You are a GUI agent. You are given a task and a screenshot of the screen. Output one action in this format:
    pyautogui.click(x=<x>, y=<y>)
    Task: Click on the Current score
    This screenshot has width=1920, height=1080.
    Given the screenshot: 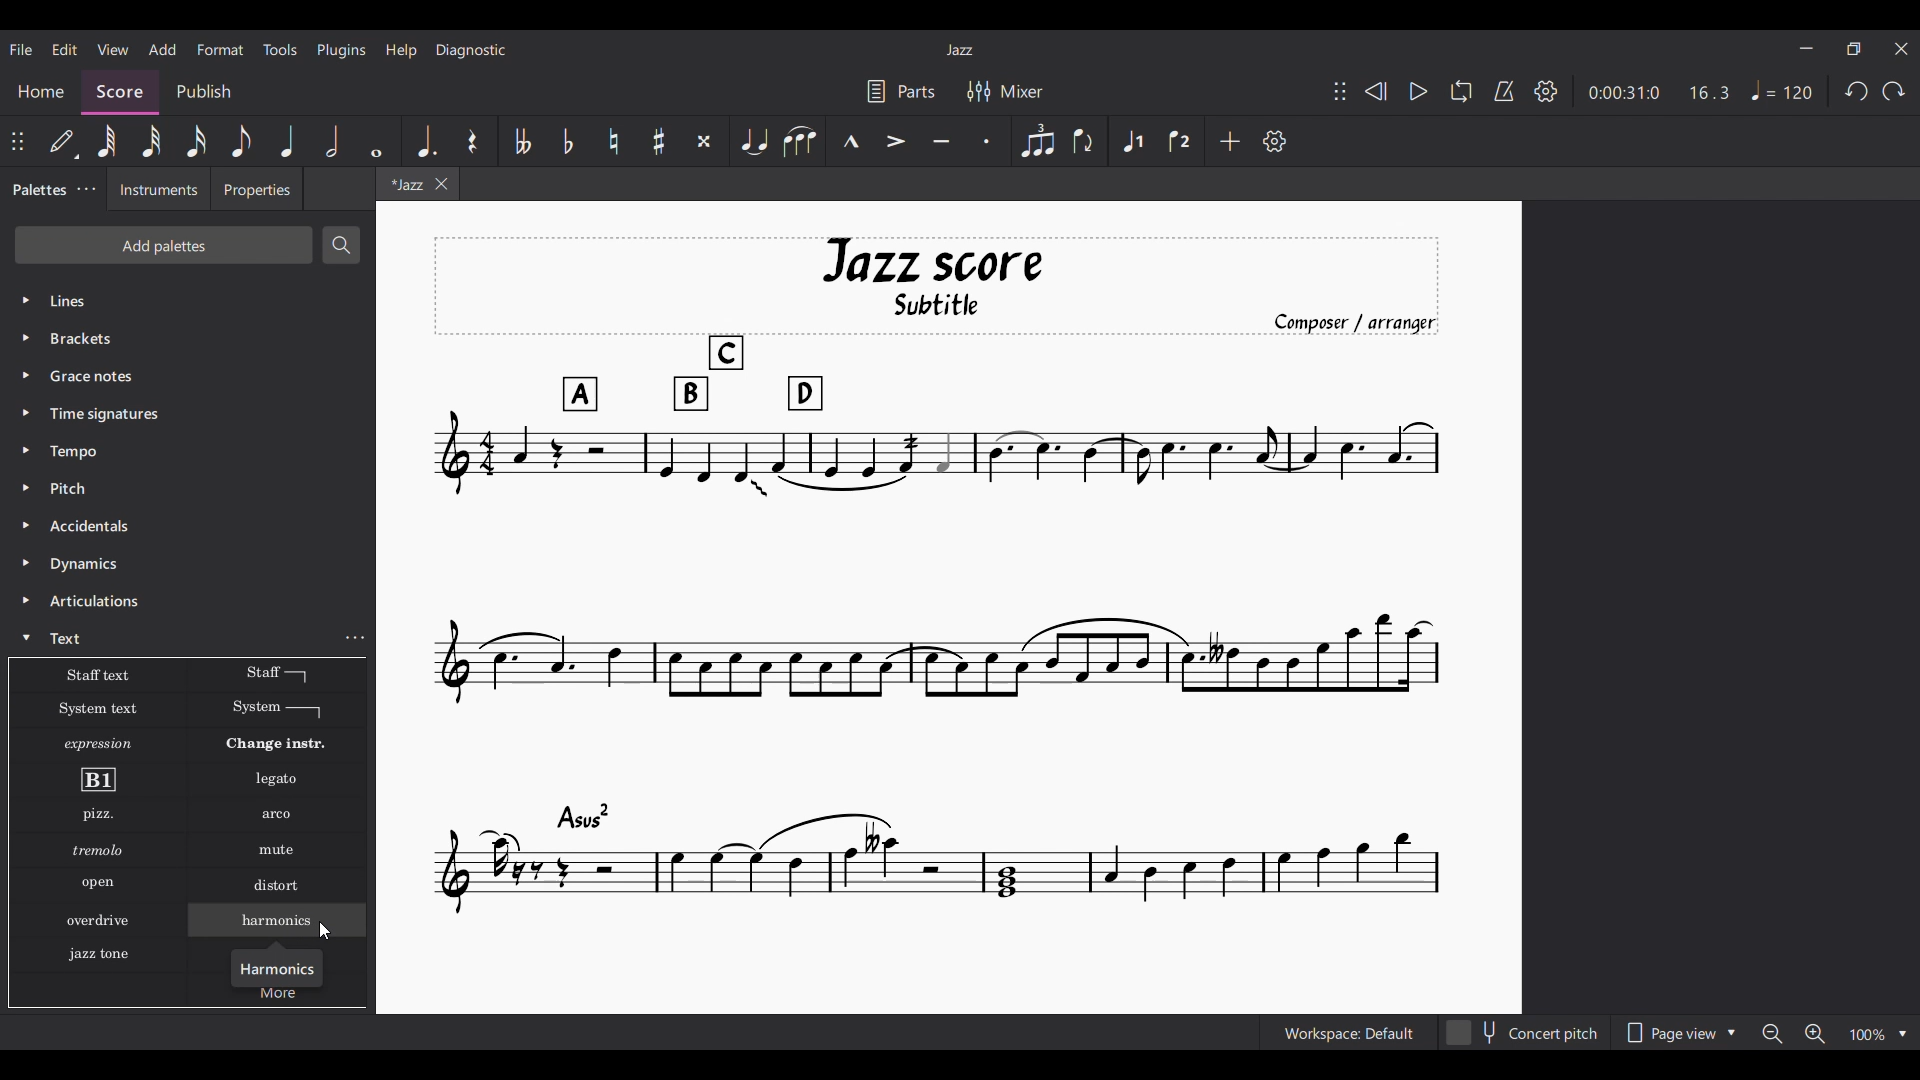 What is the action you would take?
    pyautogui.click(x=936, y=577)
    